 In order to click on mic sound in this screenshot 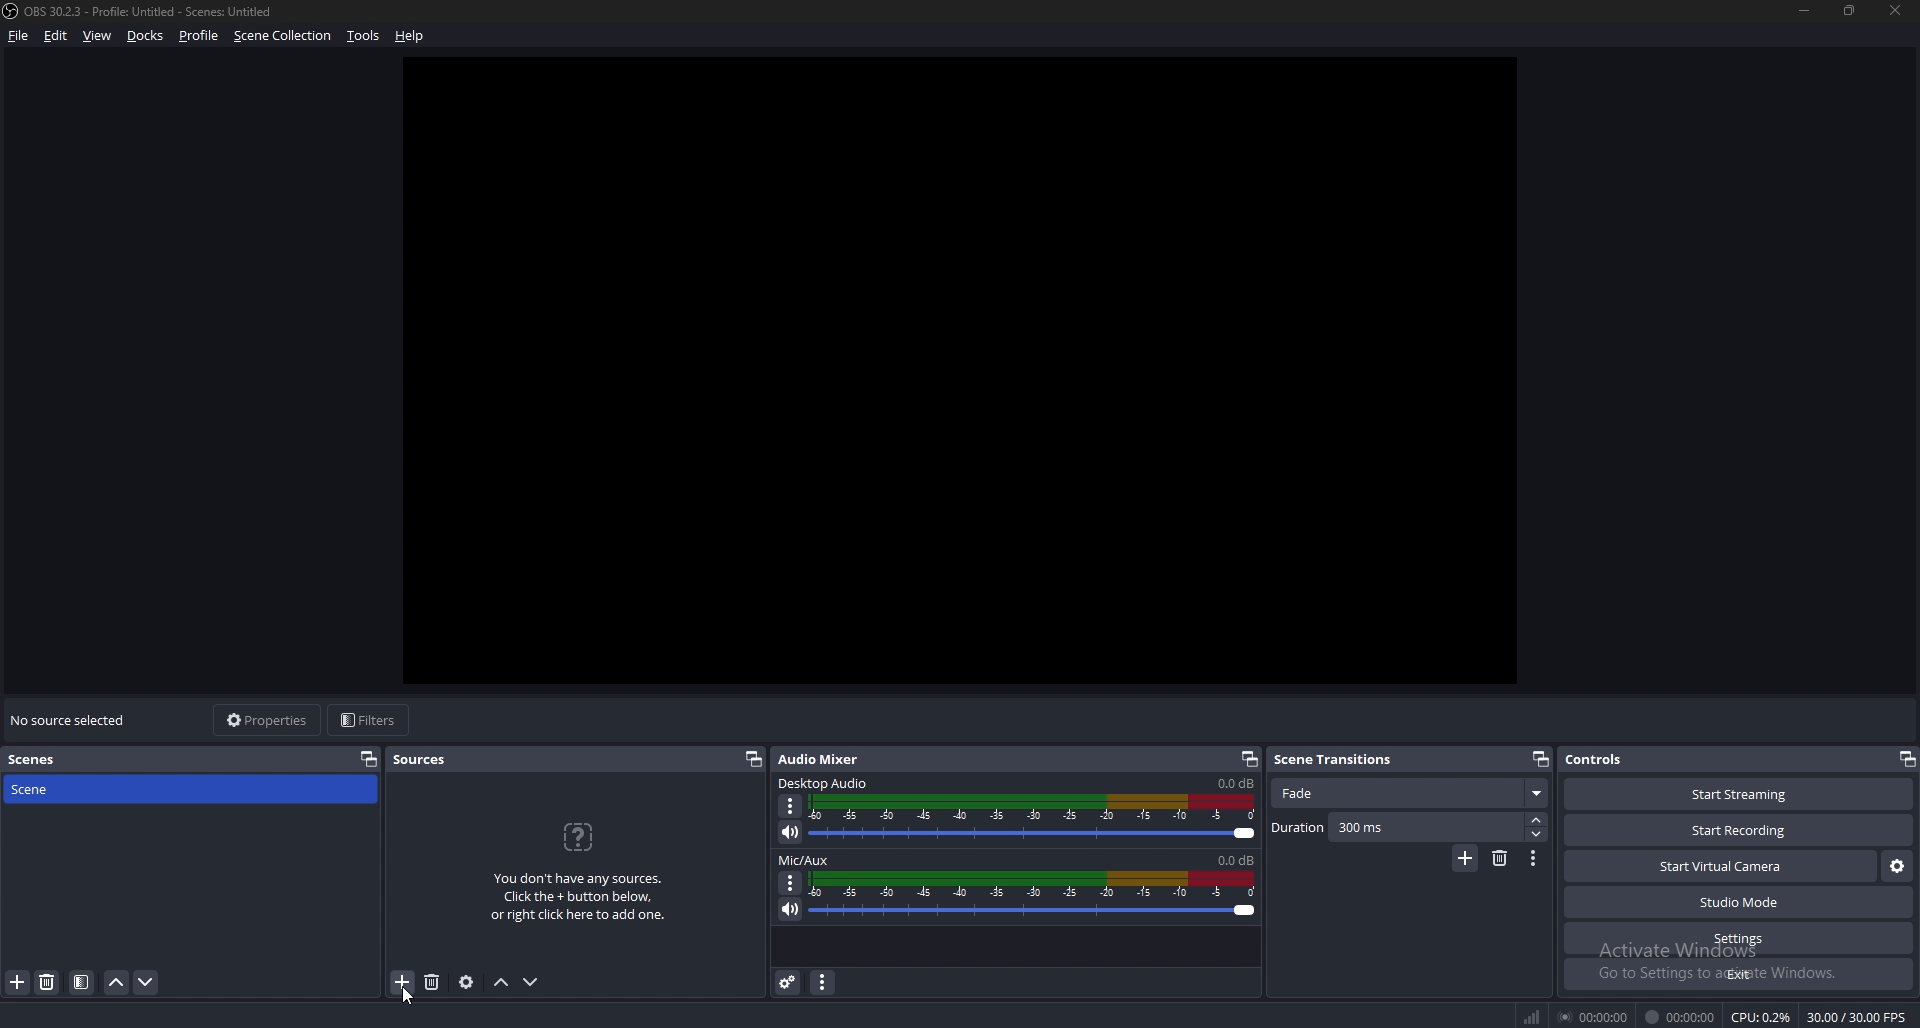, I will do `click(1235, 858)`.